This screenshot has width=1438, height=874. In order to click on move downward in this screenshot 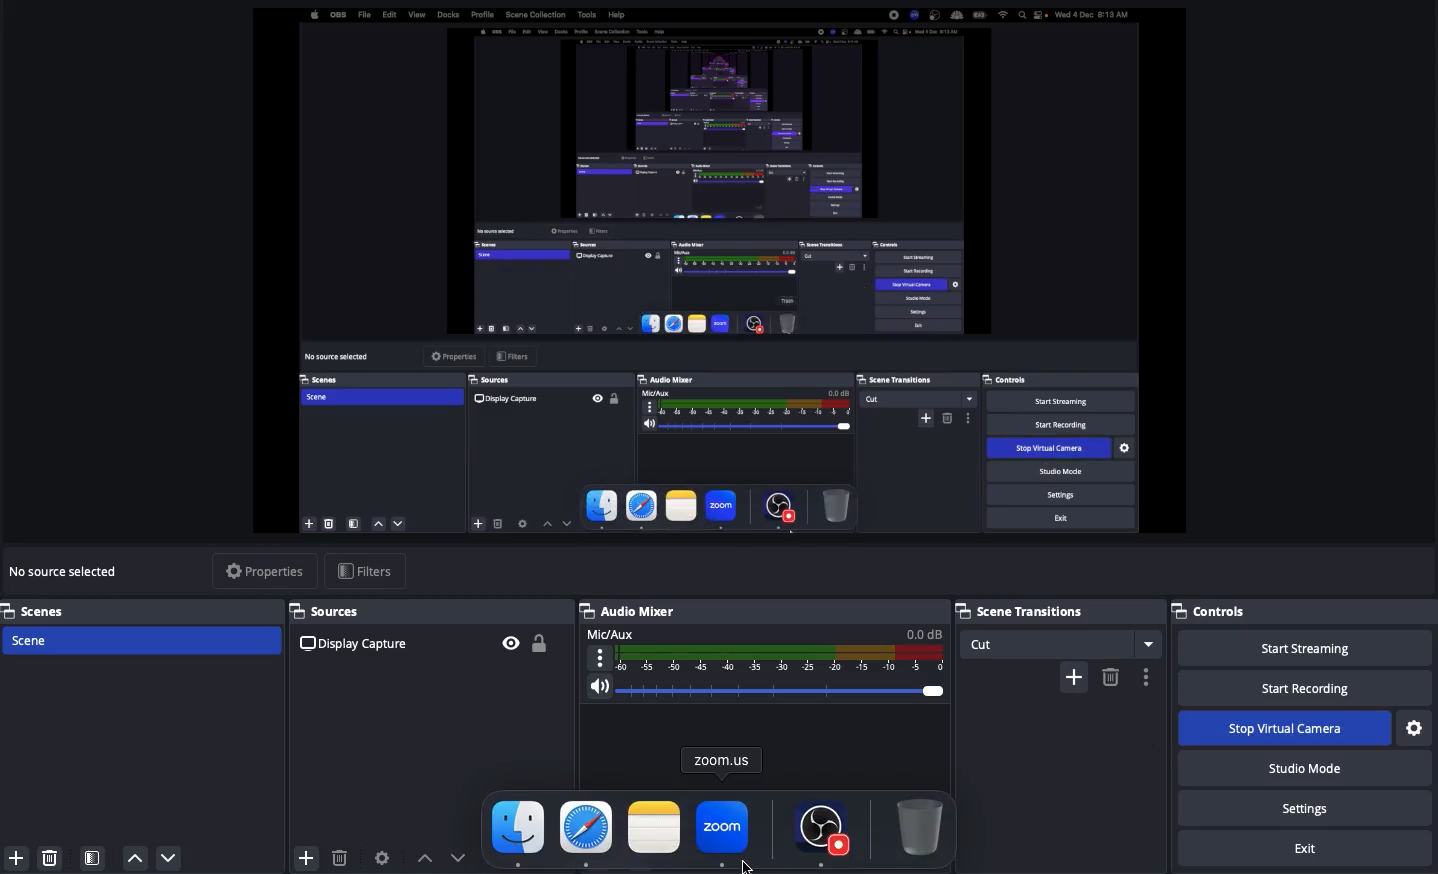, I will do `click(465, 856)`.